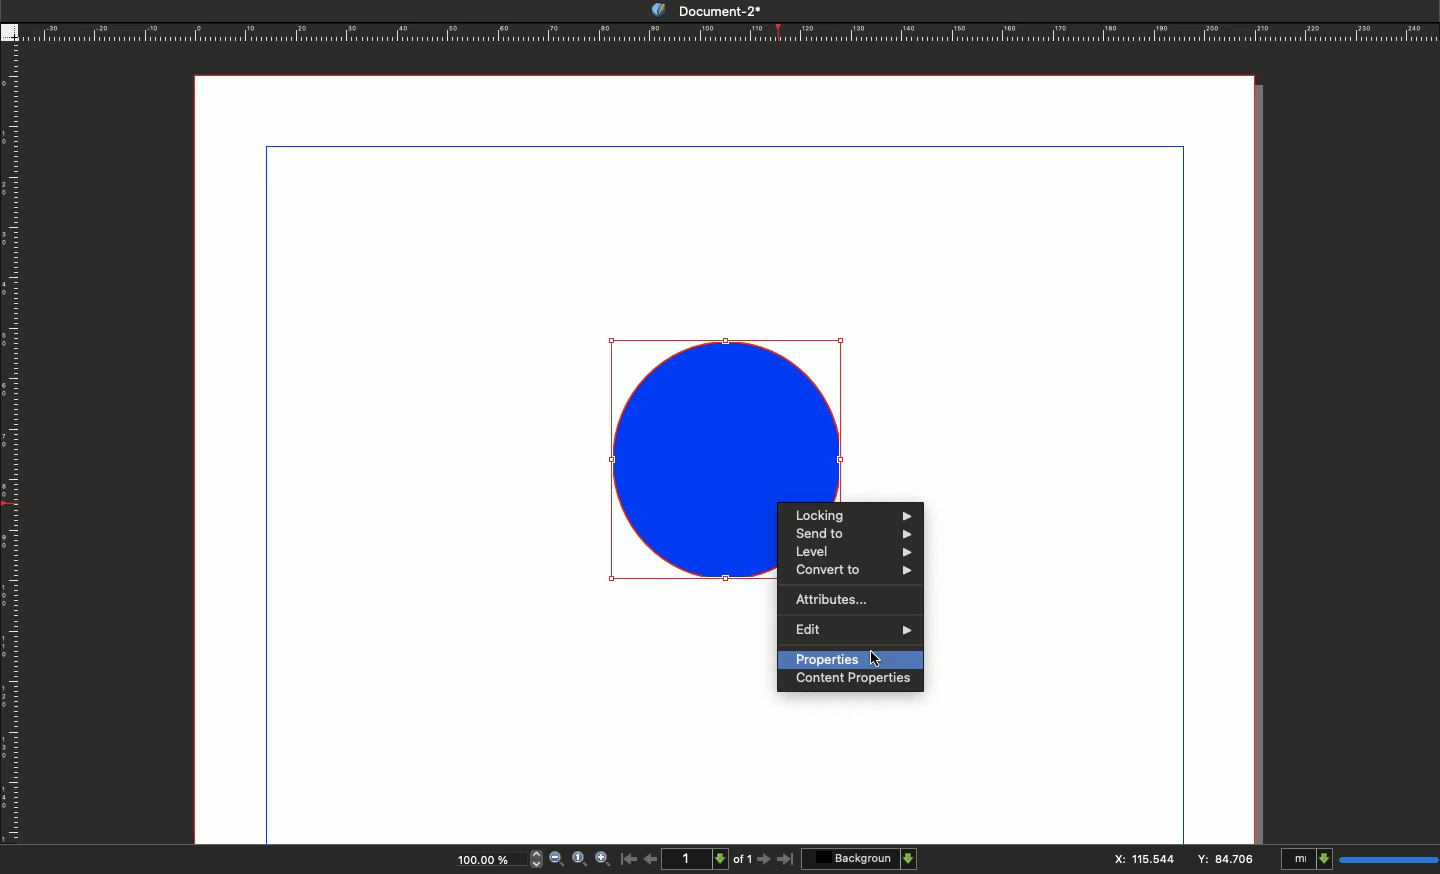 The height and width of the screenshot is (874, 1440). What do you see at coordinates (9, 32) in the screenshot?
I see `Guide` at bounding box center [9, 32].